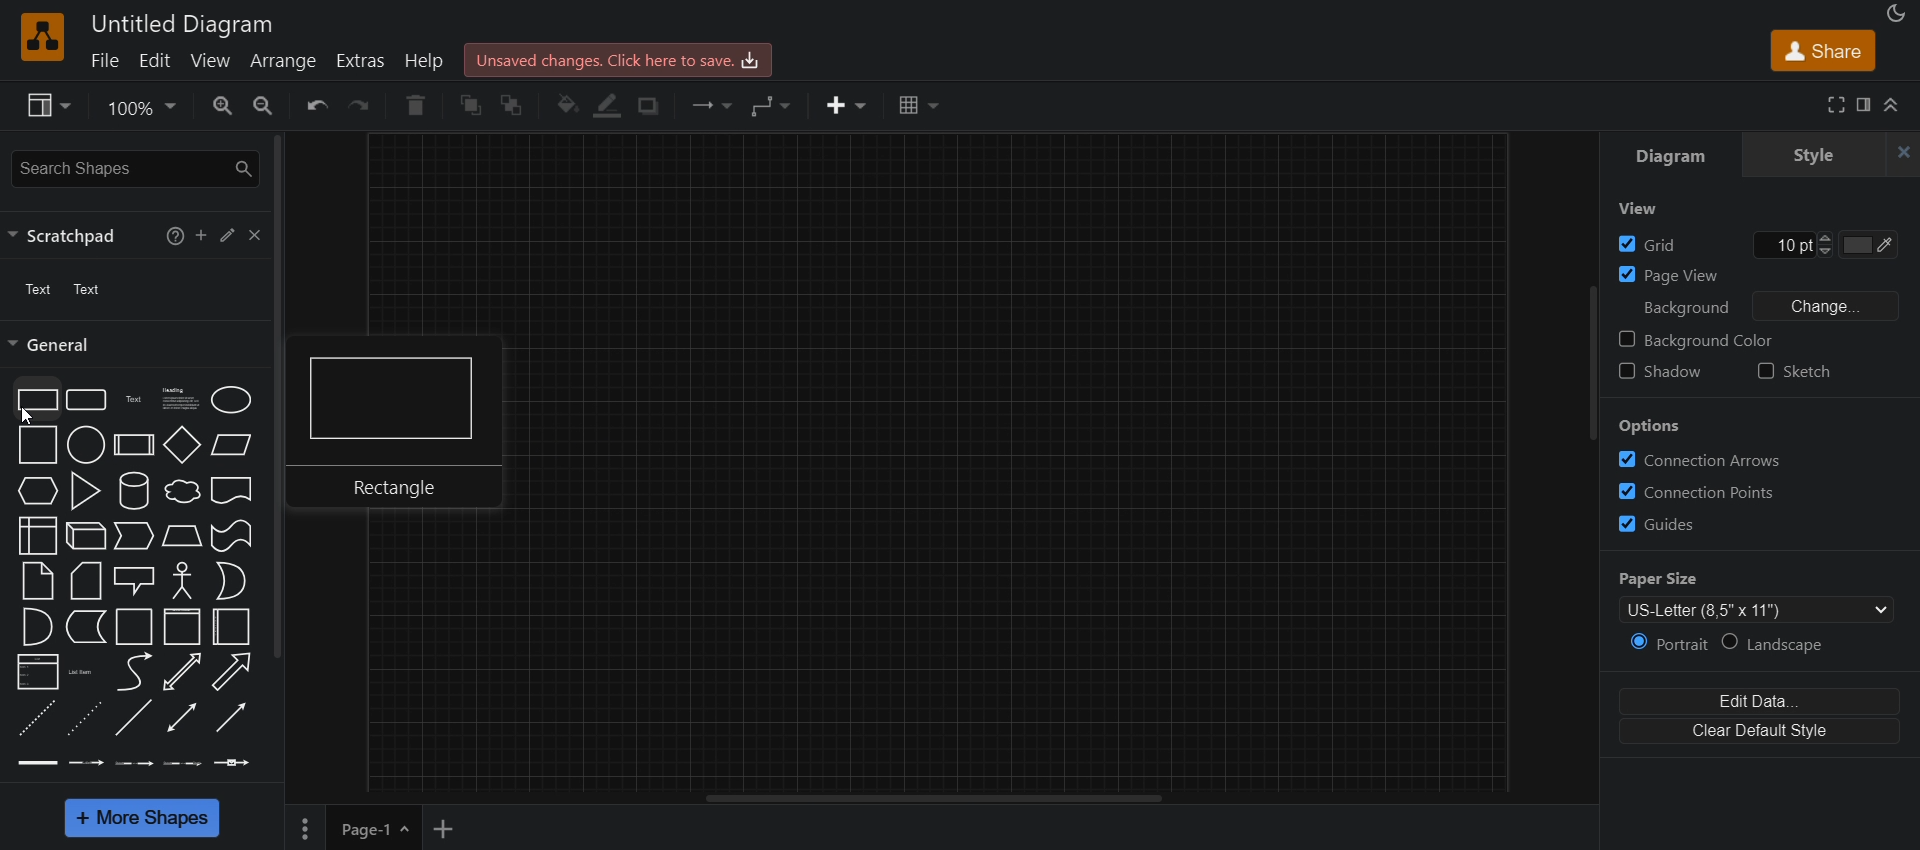 The width and height of the screenshot is (1920, 850). Describe the element at coordinates (1871, 243) in the screenshot. I see `fill color` at that location.